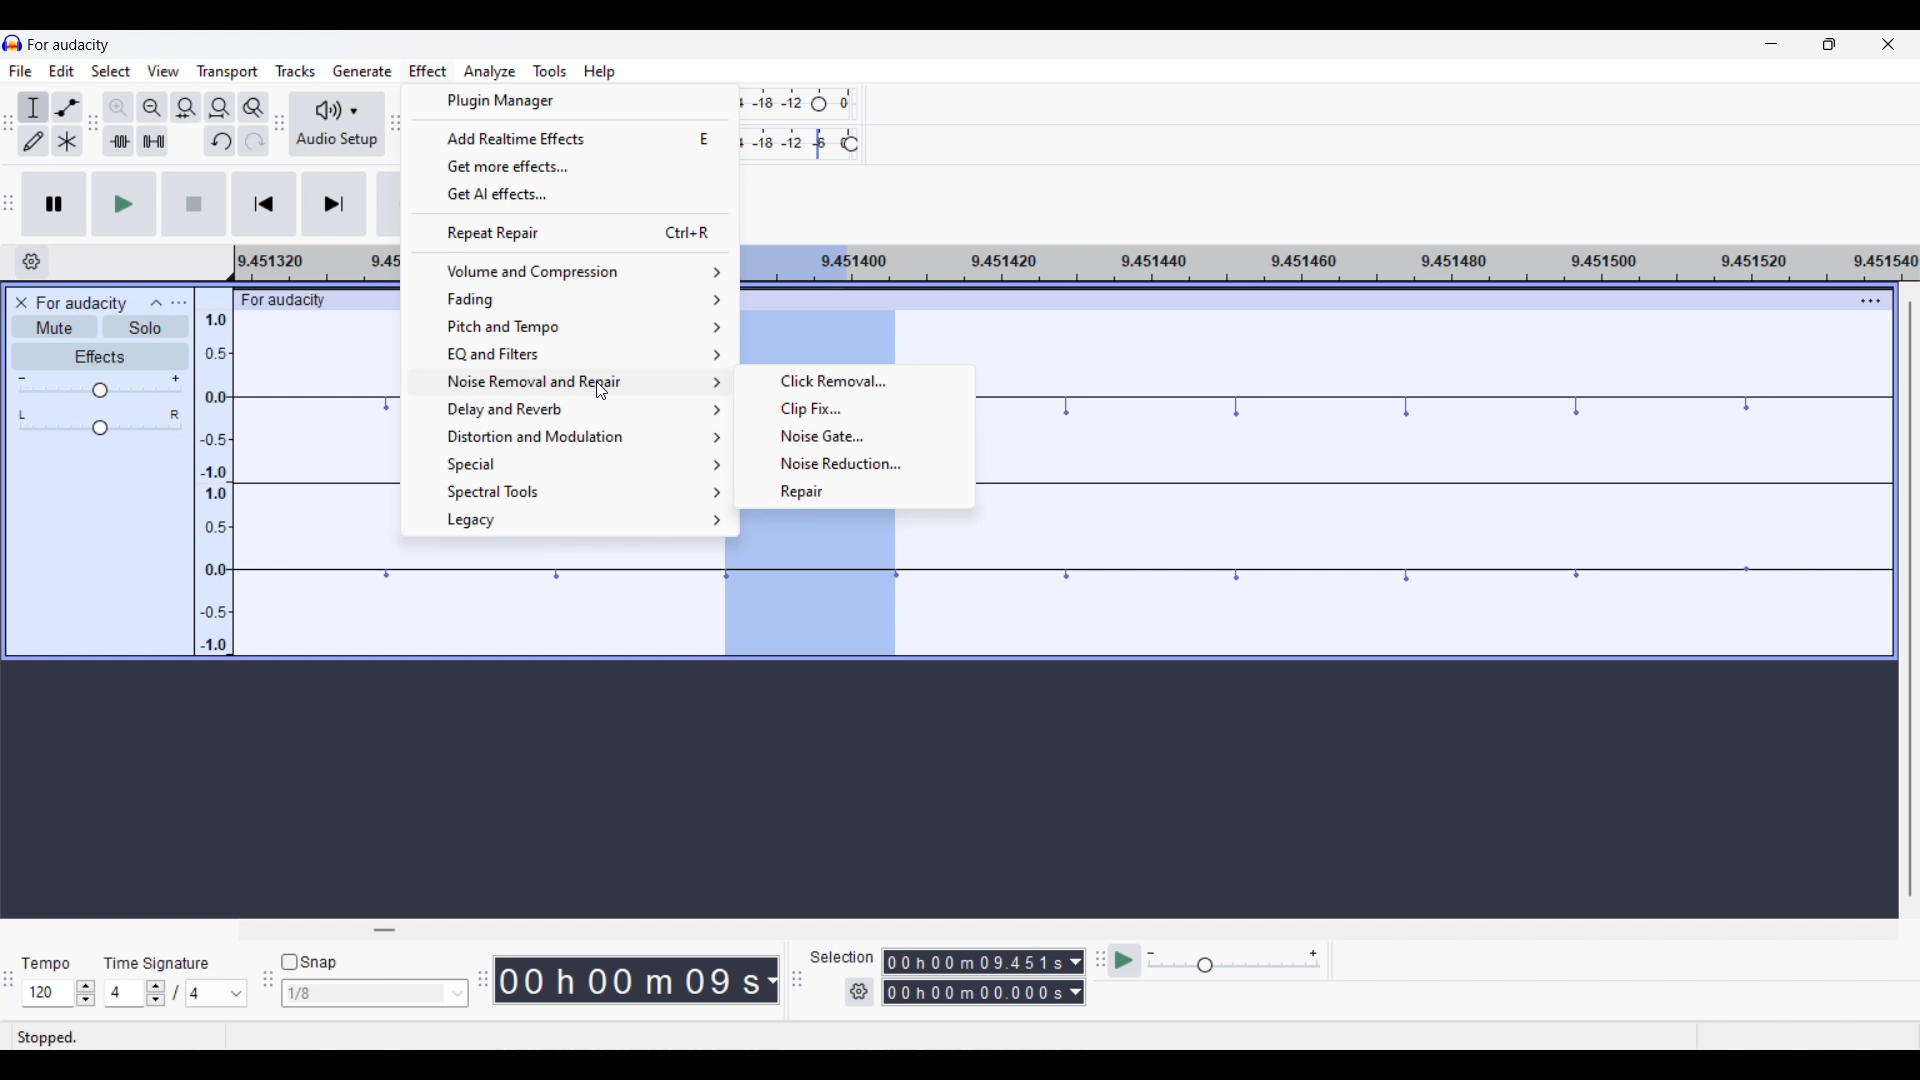 The height and width of the screenshot is (1080, 1920). I want to click on Tools menu, so click(550, 71).